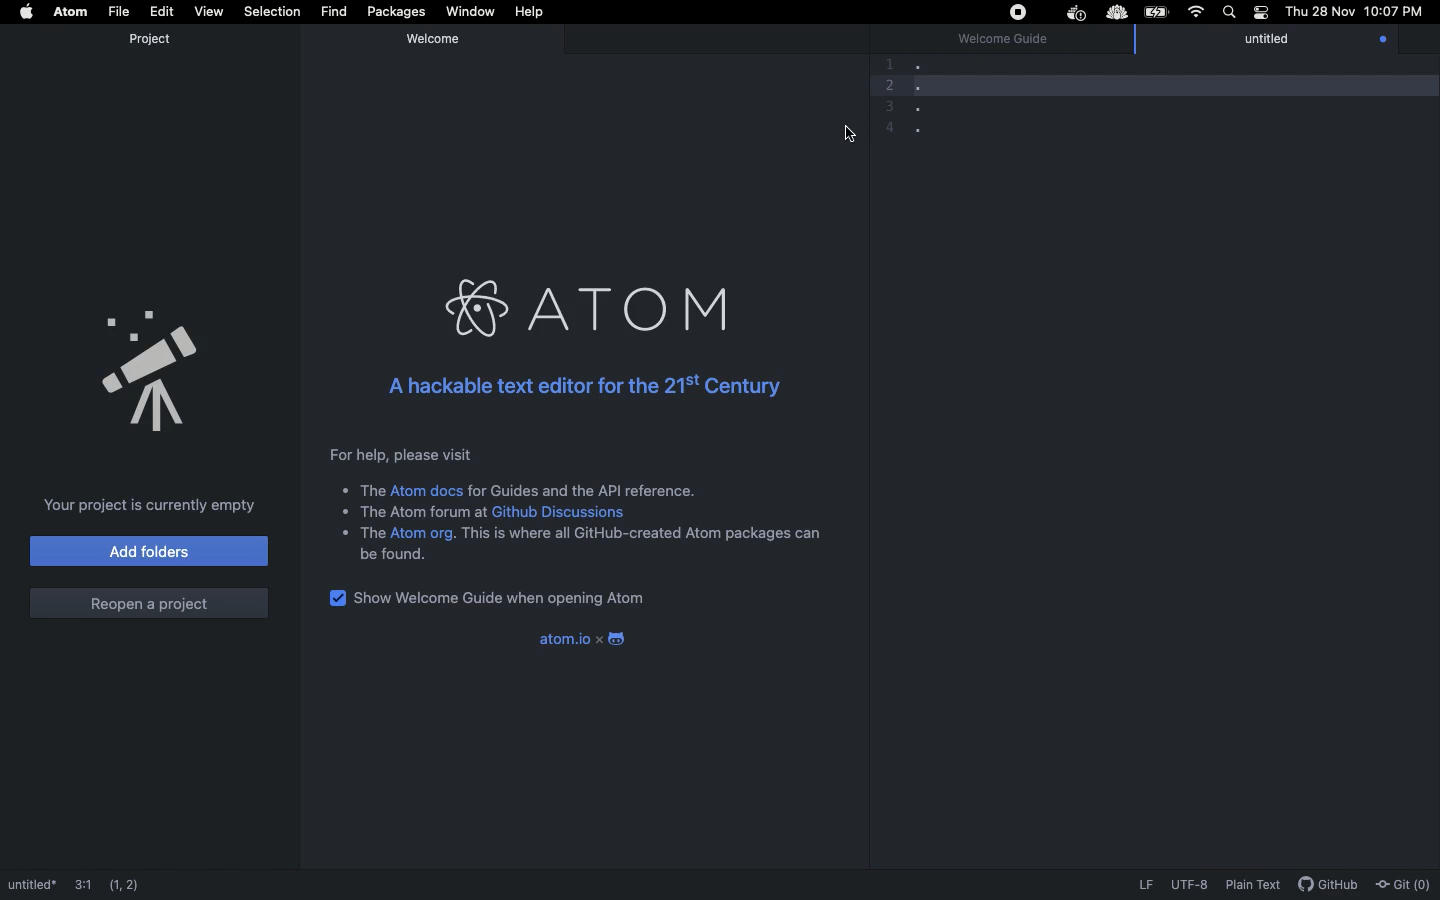 This screenshot has width=1440, height=900. What do you see at coordinates (1189, 885) in the screenshot?
I see `UTF-8` at bounding box center [1189, 885].